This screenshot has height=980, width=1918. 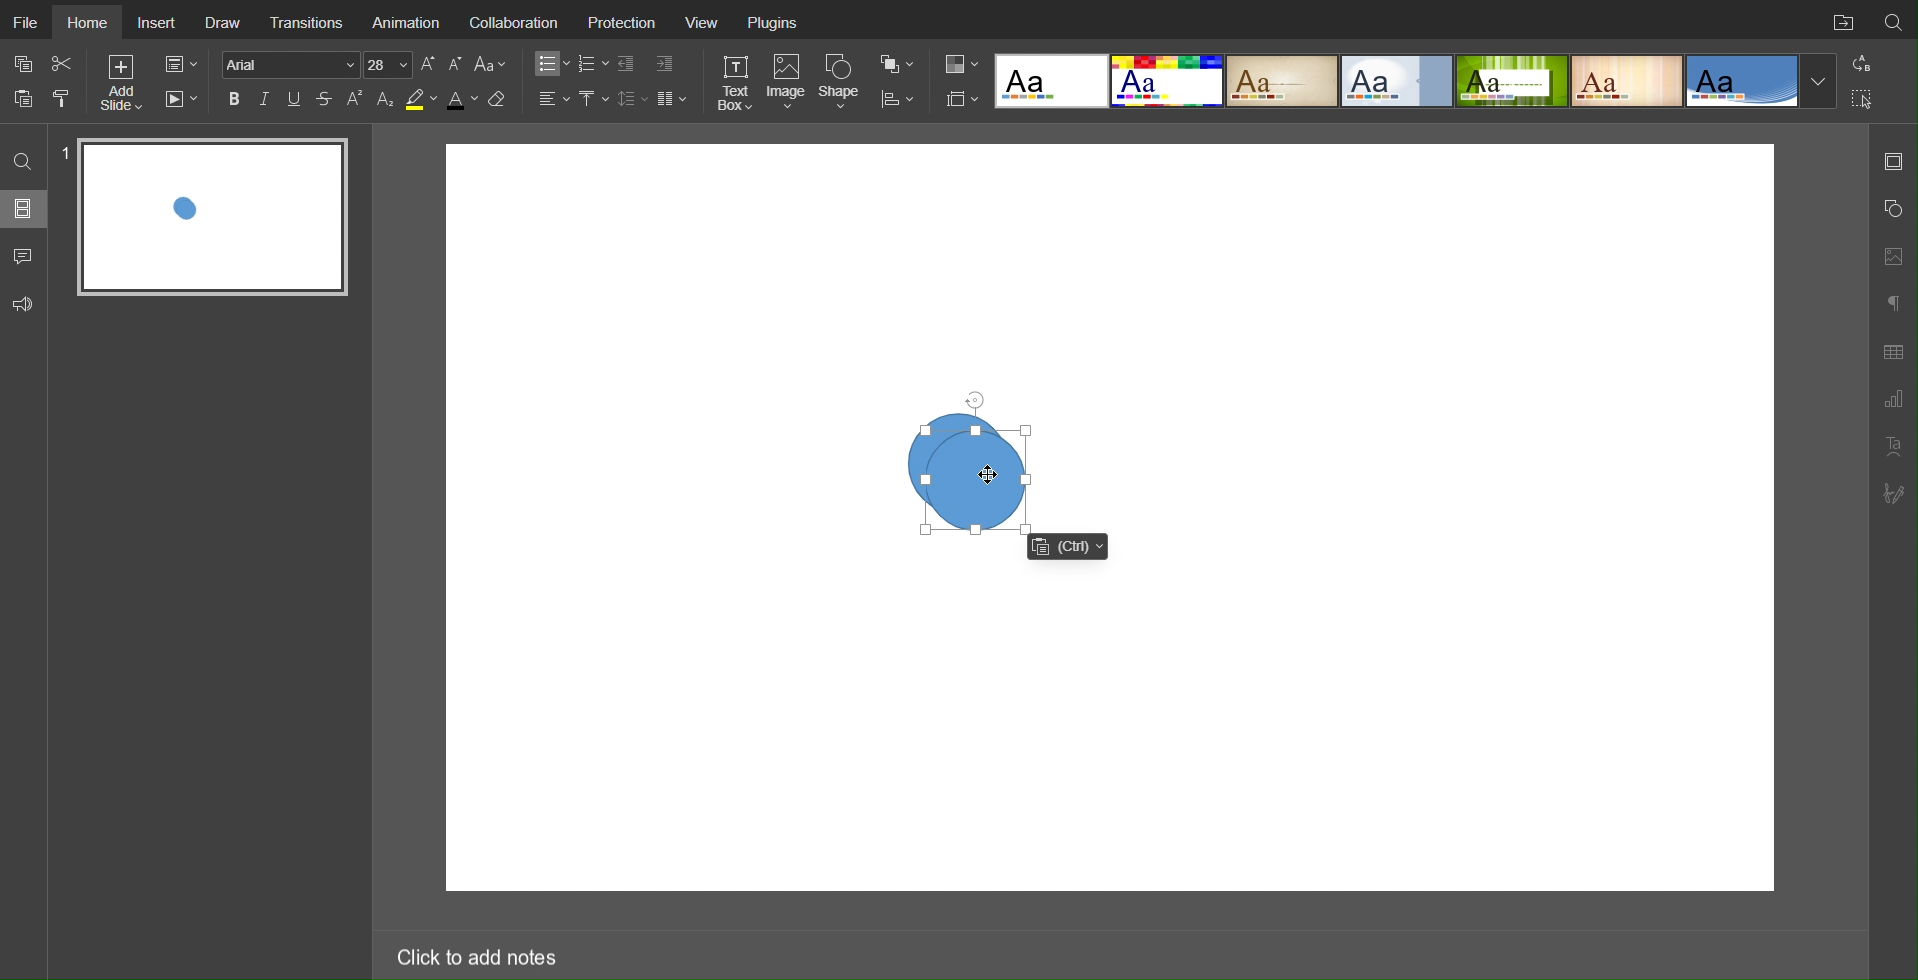 I want to click on paste, so click(x=1067, y=545).